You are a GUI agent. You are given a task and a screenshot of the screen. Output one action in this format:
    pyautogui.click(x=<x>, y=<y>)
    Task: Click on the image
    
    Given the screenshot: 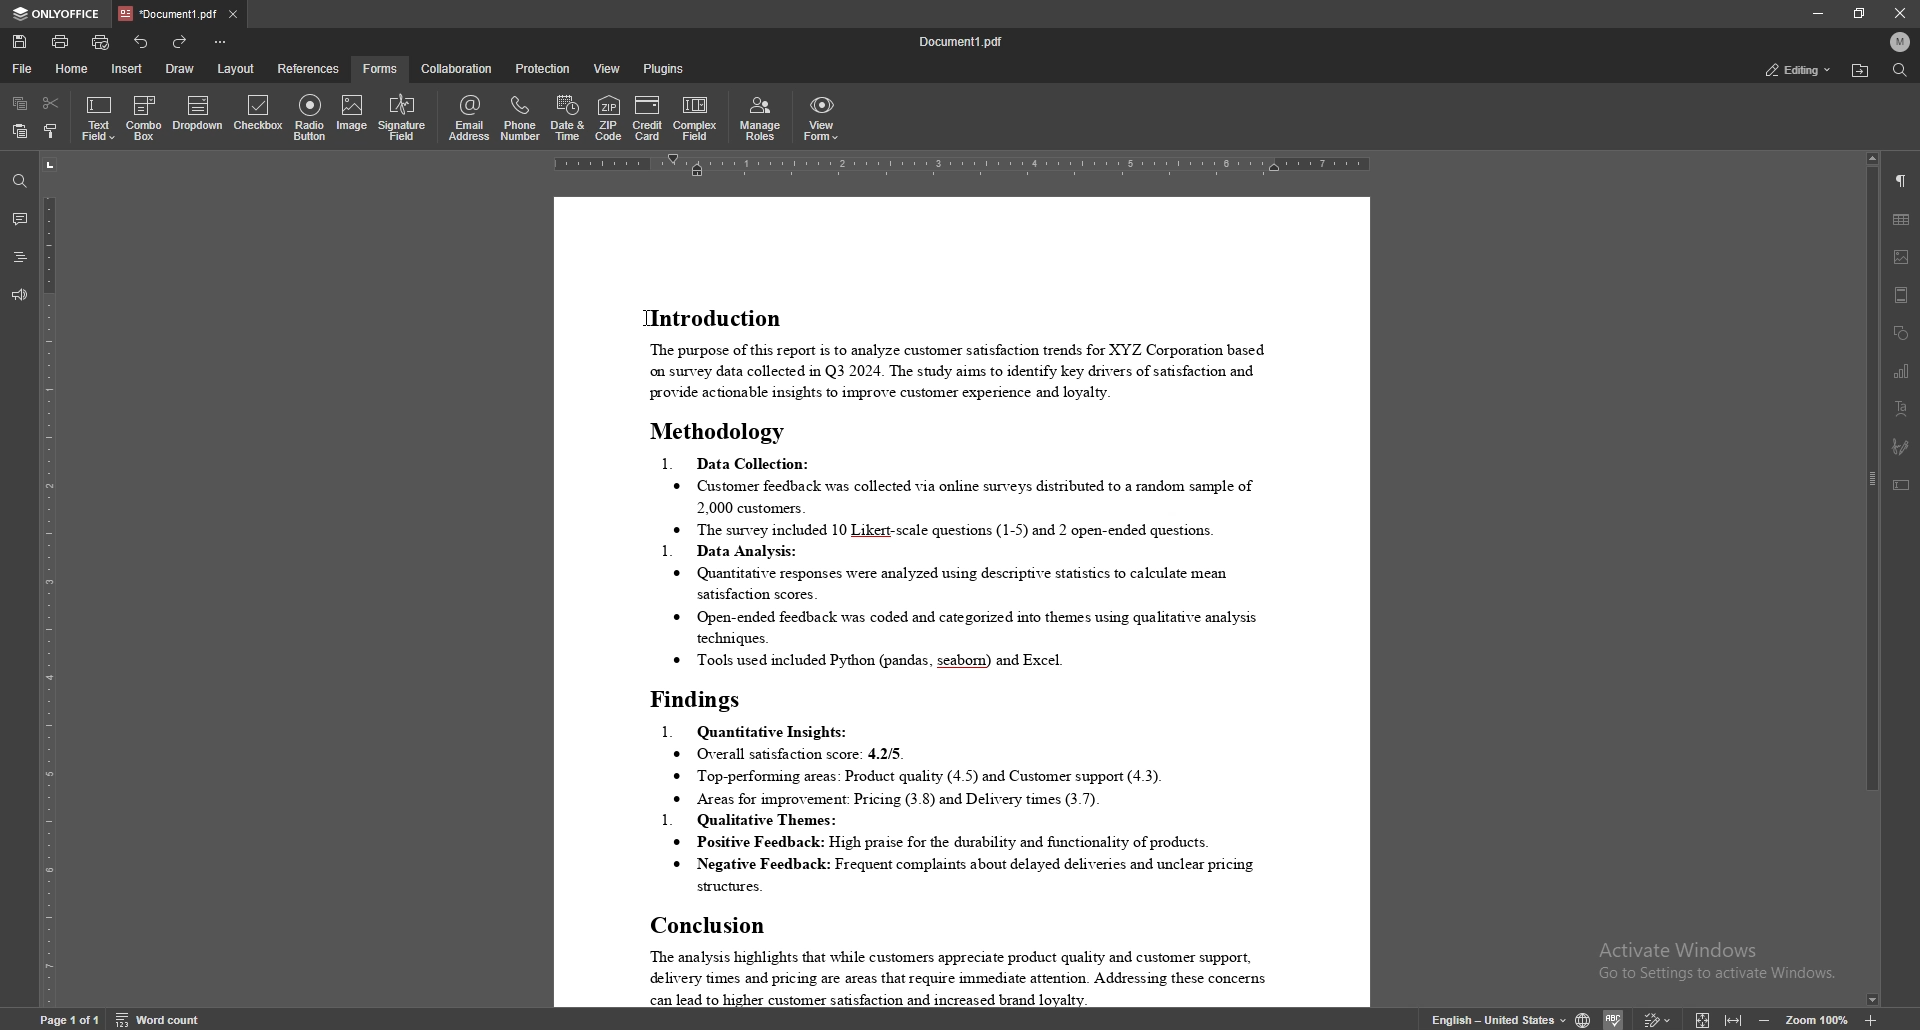 What is the action you would take?
    pyautogui.click(x=1902, y=256)
    